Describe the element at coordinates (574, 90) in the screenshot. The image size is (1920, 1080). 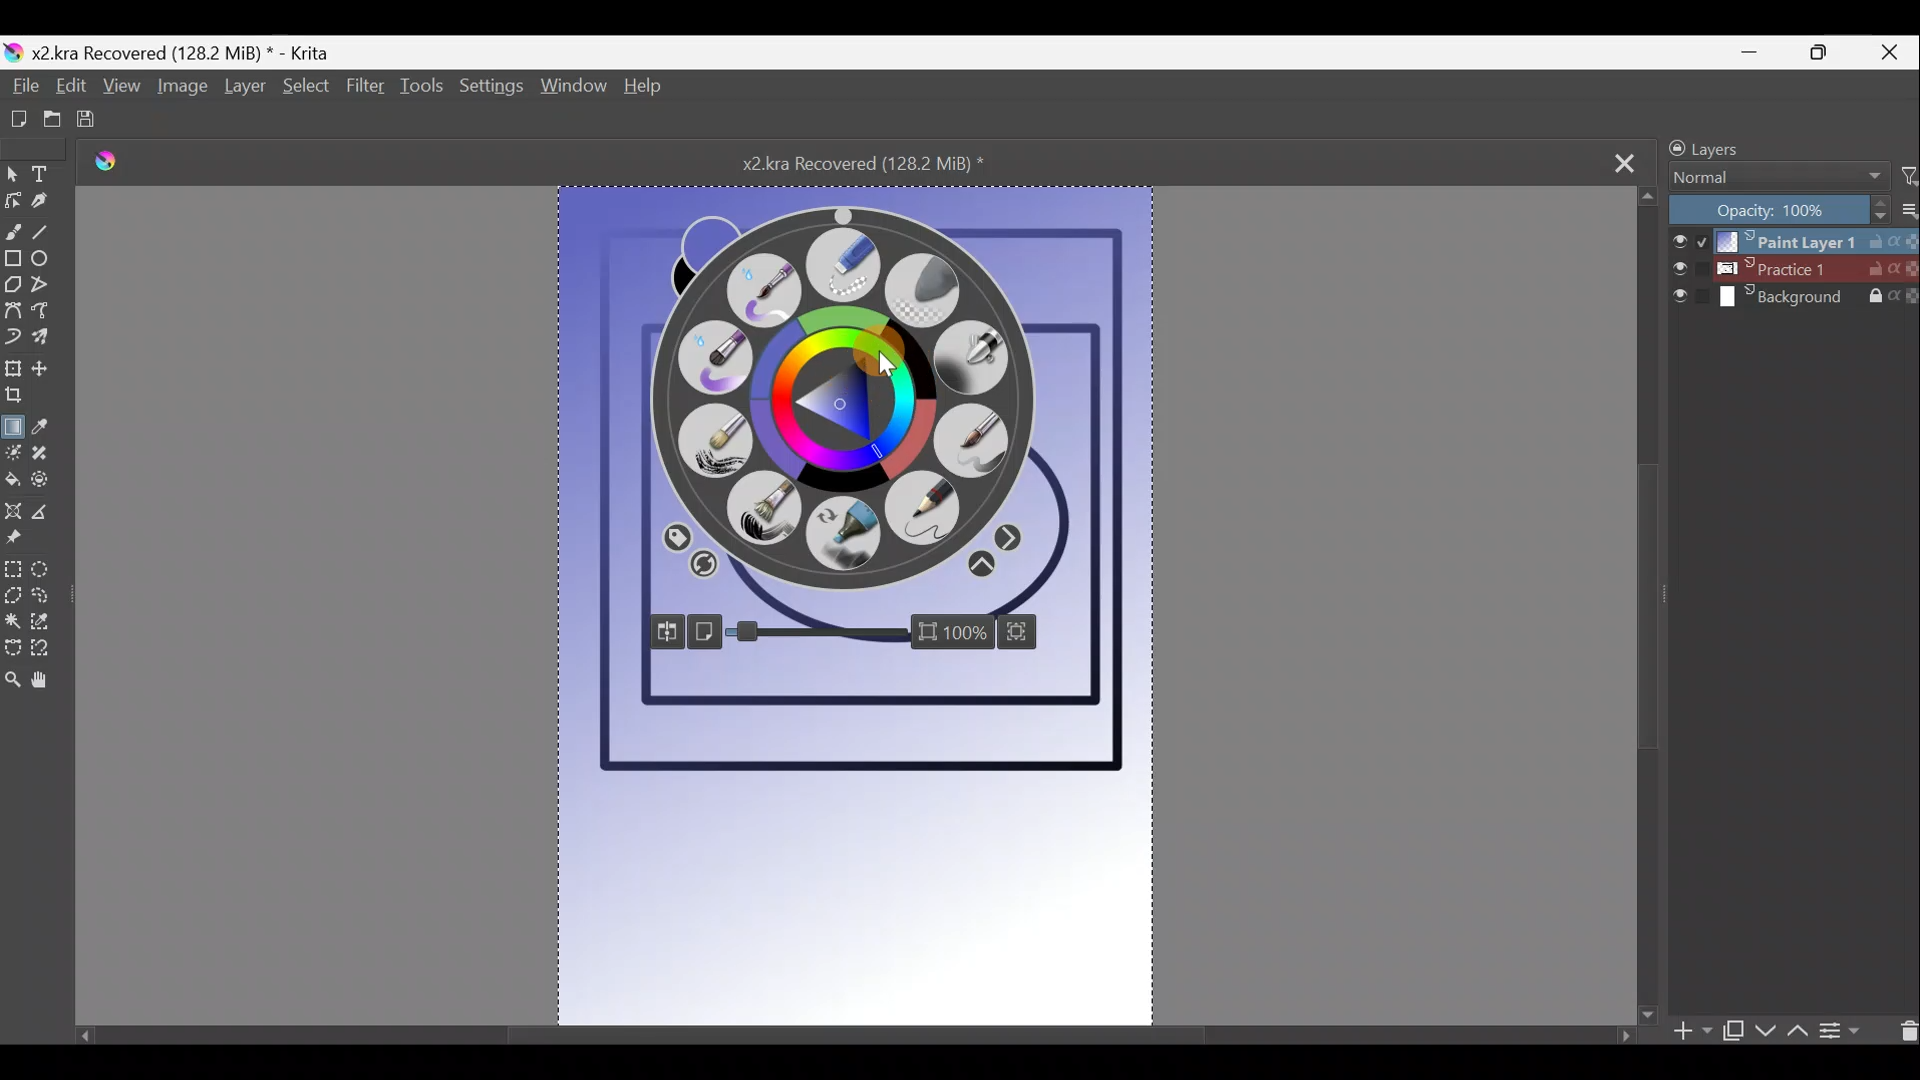
I see `Window` at that location.